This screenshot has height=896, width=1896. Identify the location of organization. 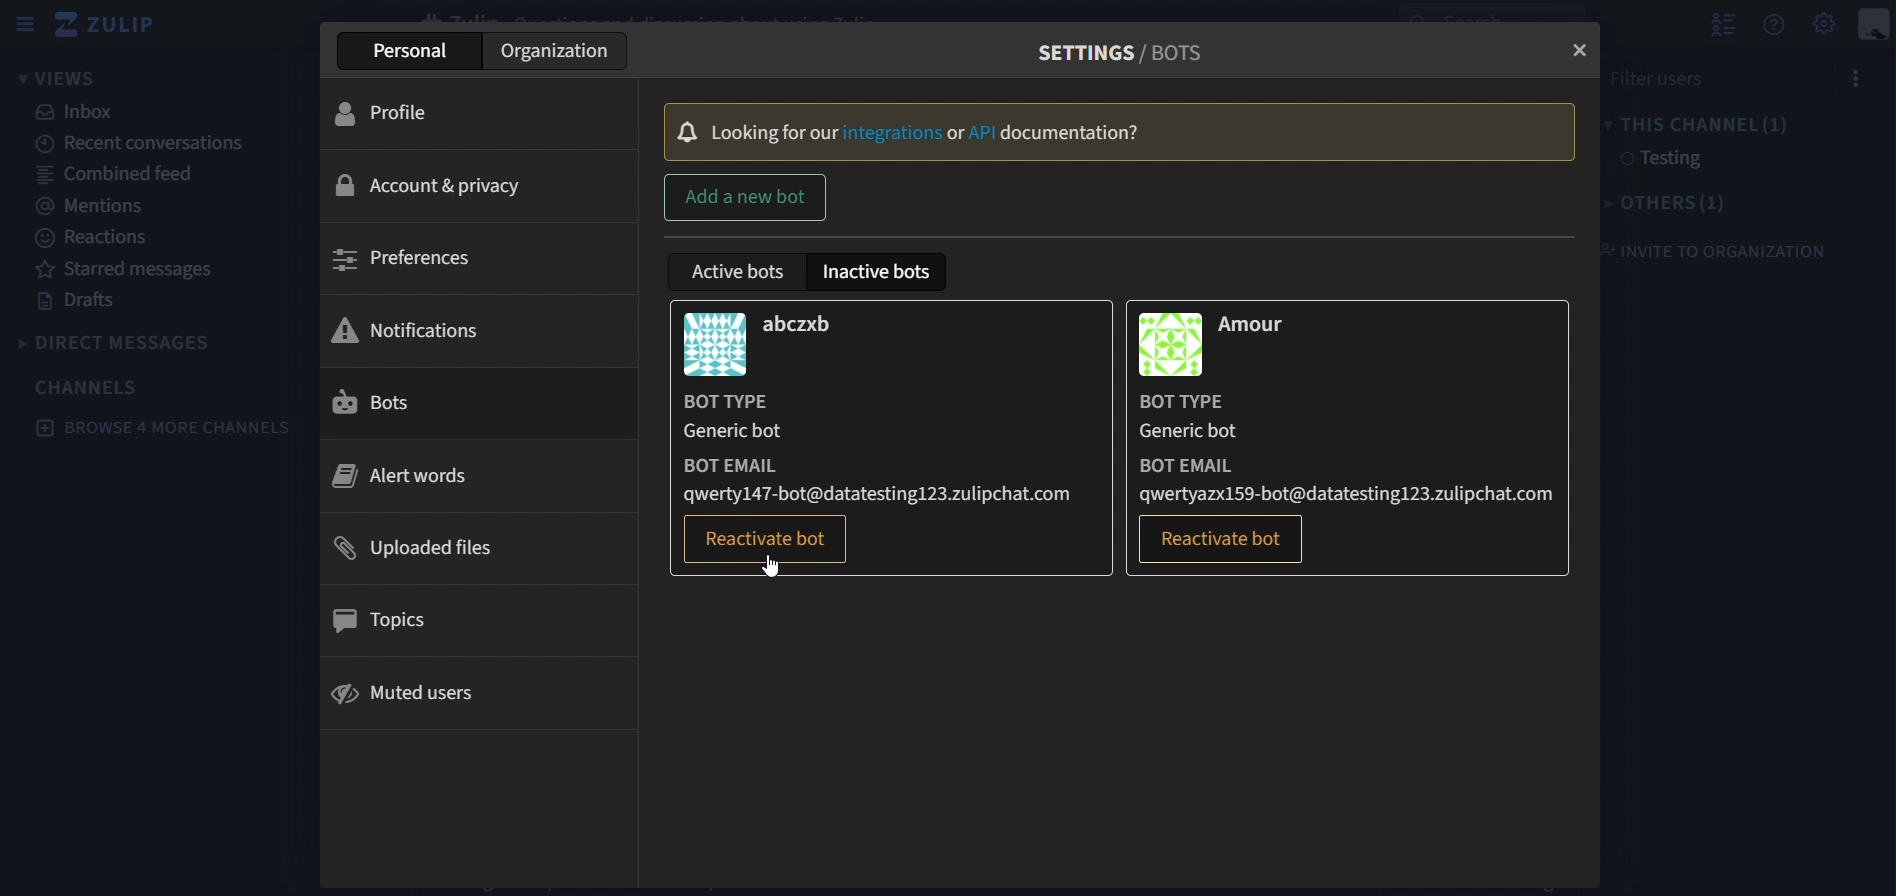
(559, 53).